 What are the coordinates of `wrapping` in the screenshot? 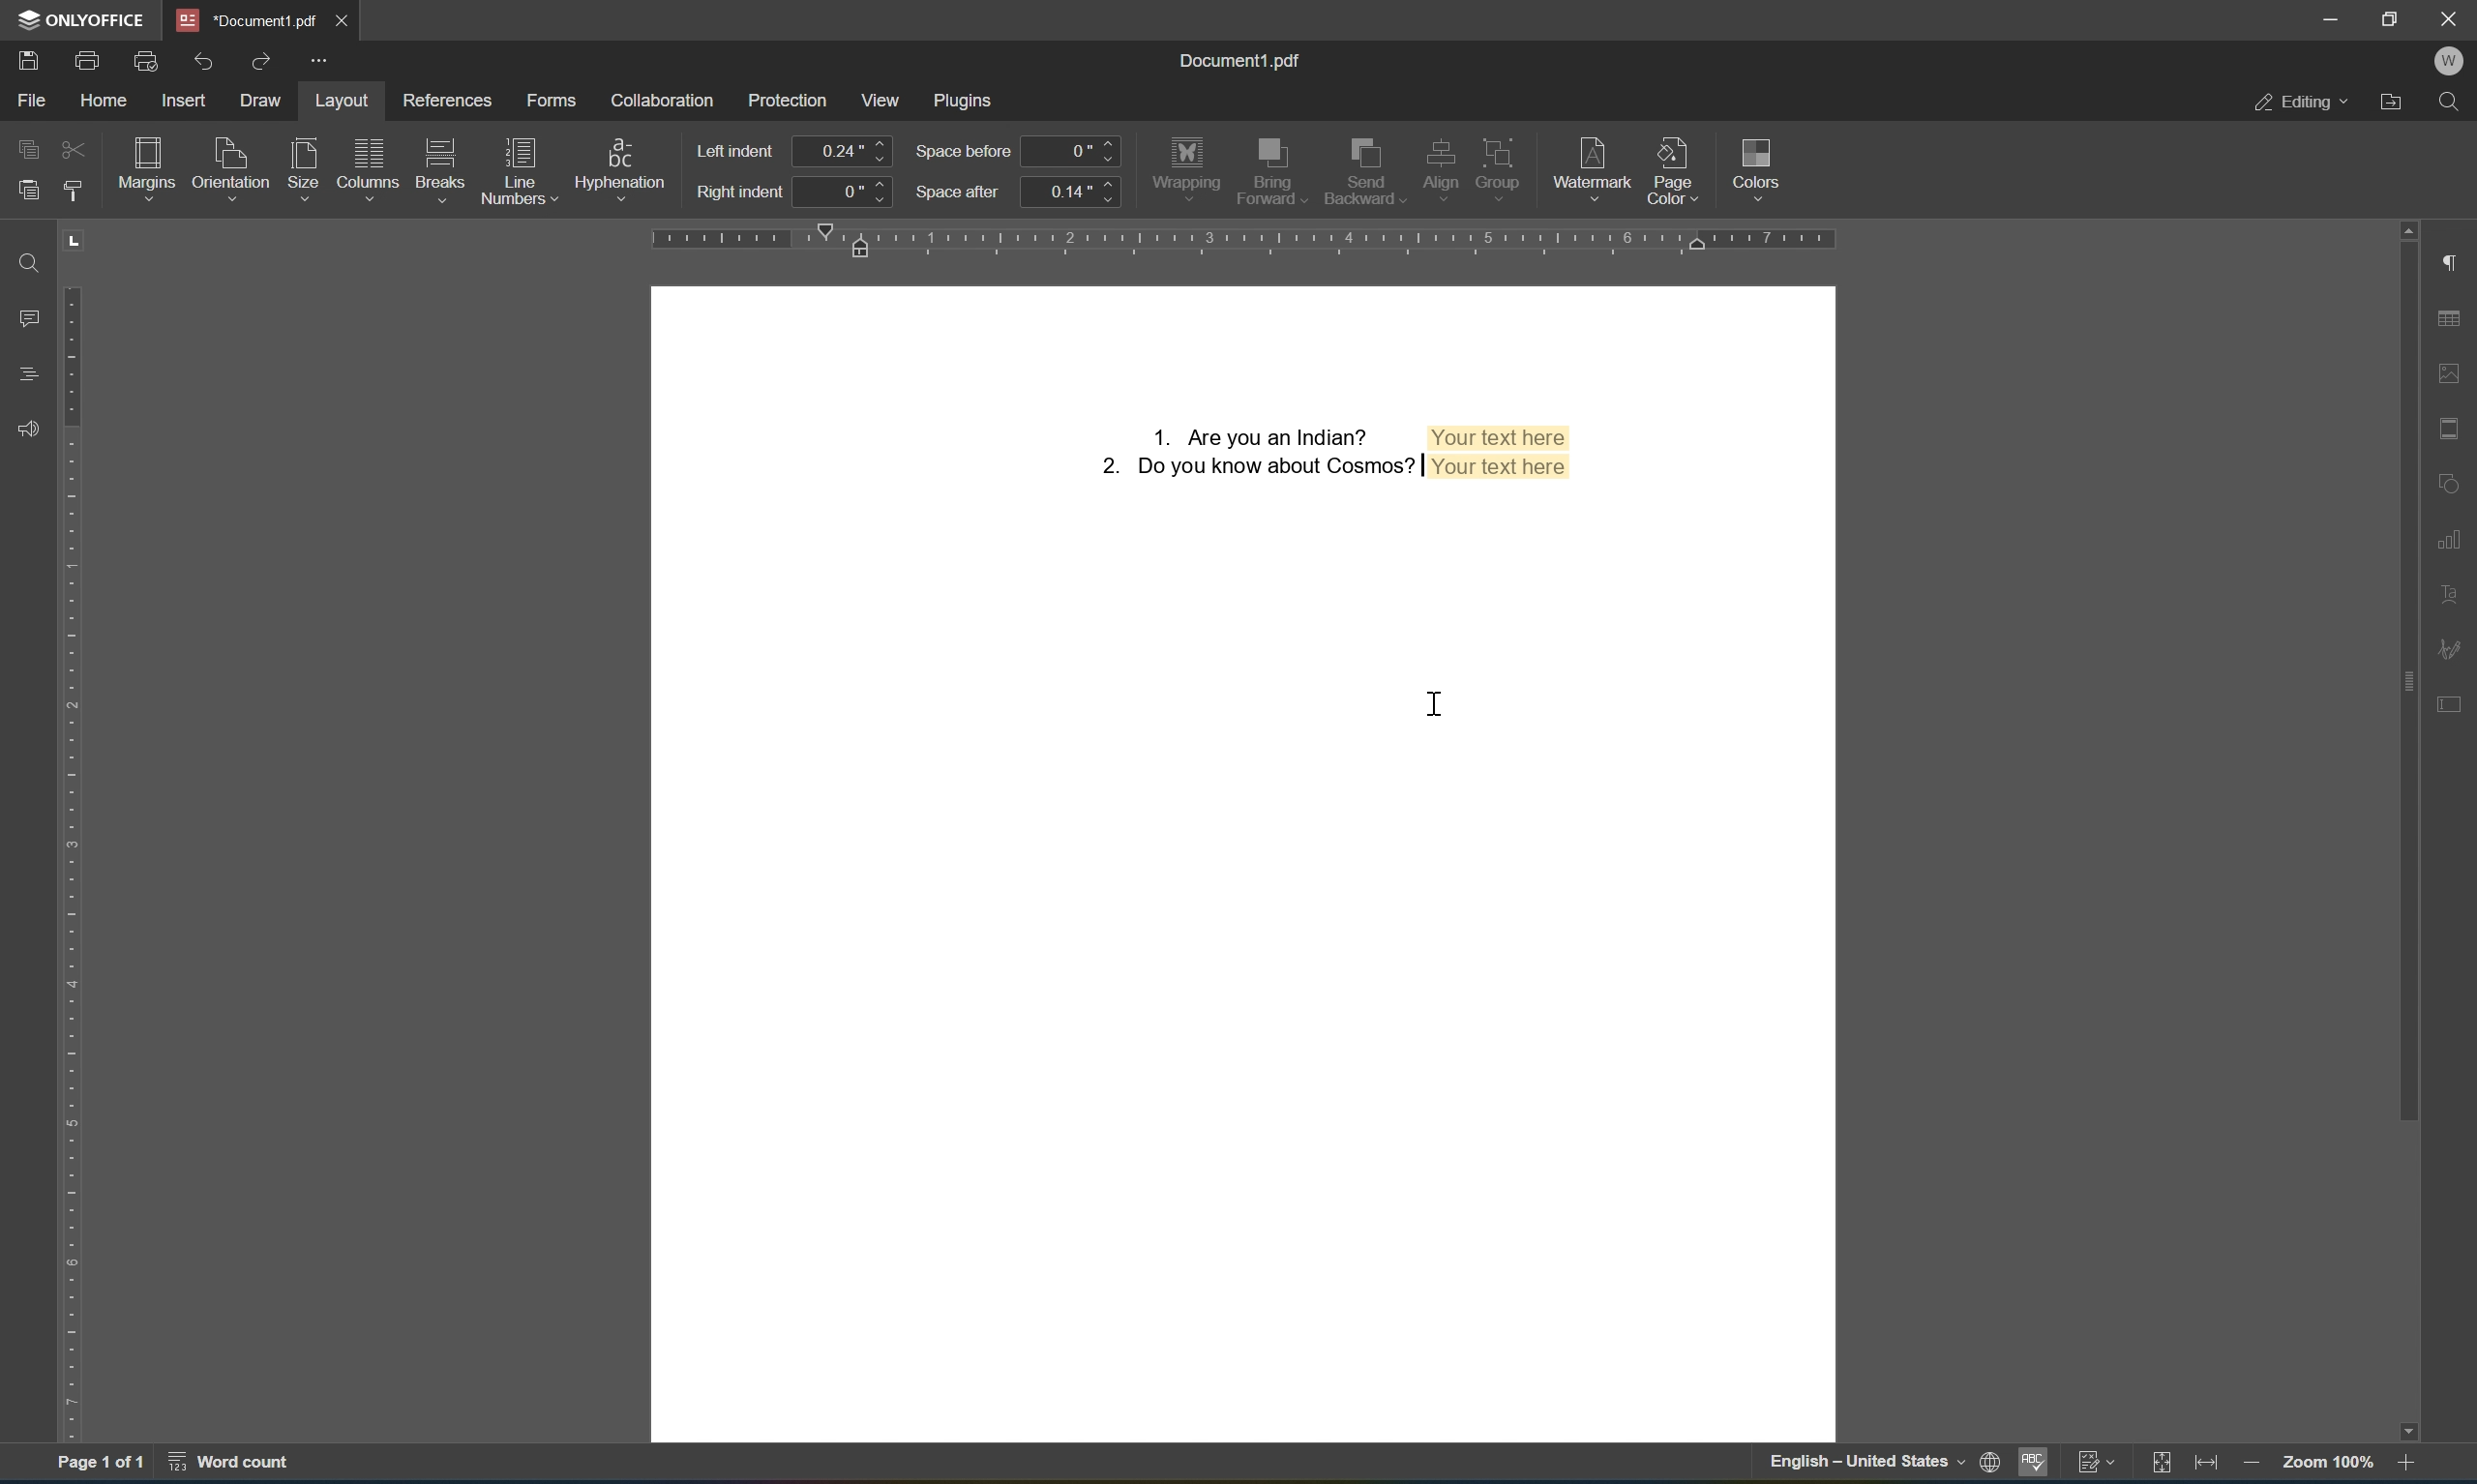 It's located at (1188, 165).